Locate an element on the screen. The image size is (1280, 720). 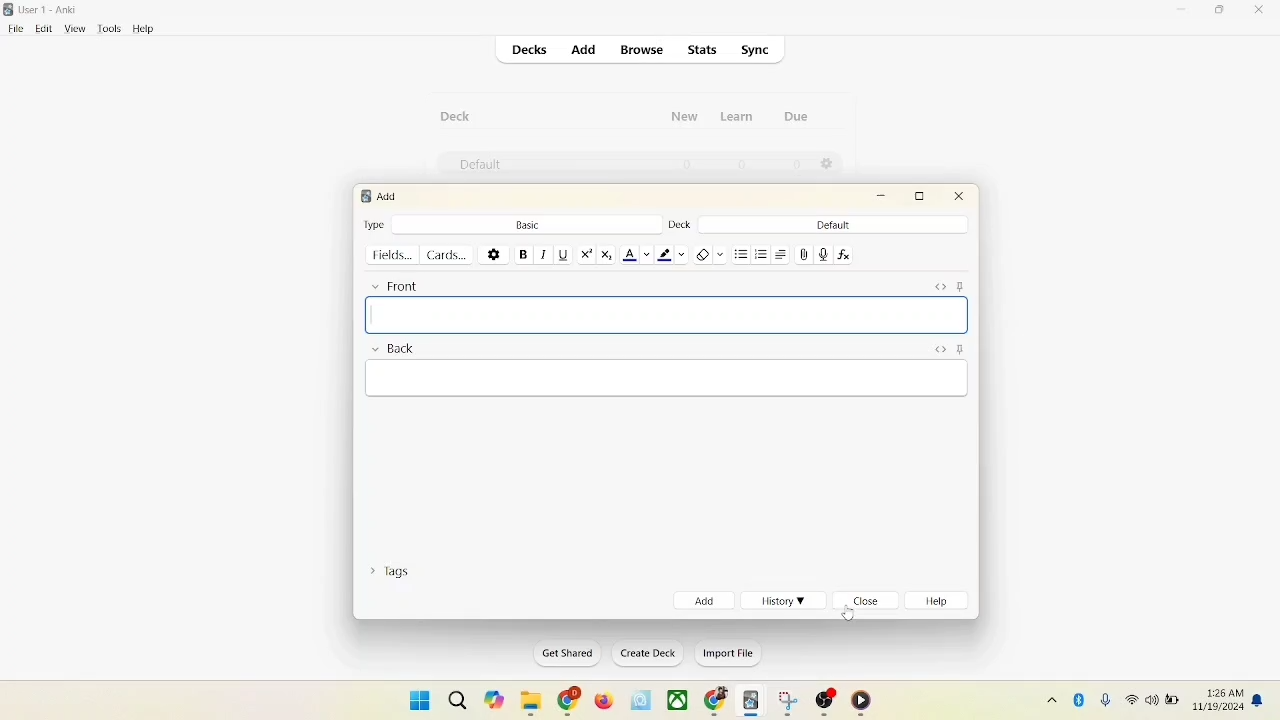
tags is located at coordinates (395, 575).